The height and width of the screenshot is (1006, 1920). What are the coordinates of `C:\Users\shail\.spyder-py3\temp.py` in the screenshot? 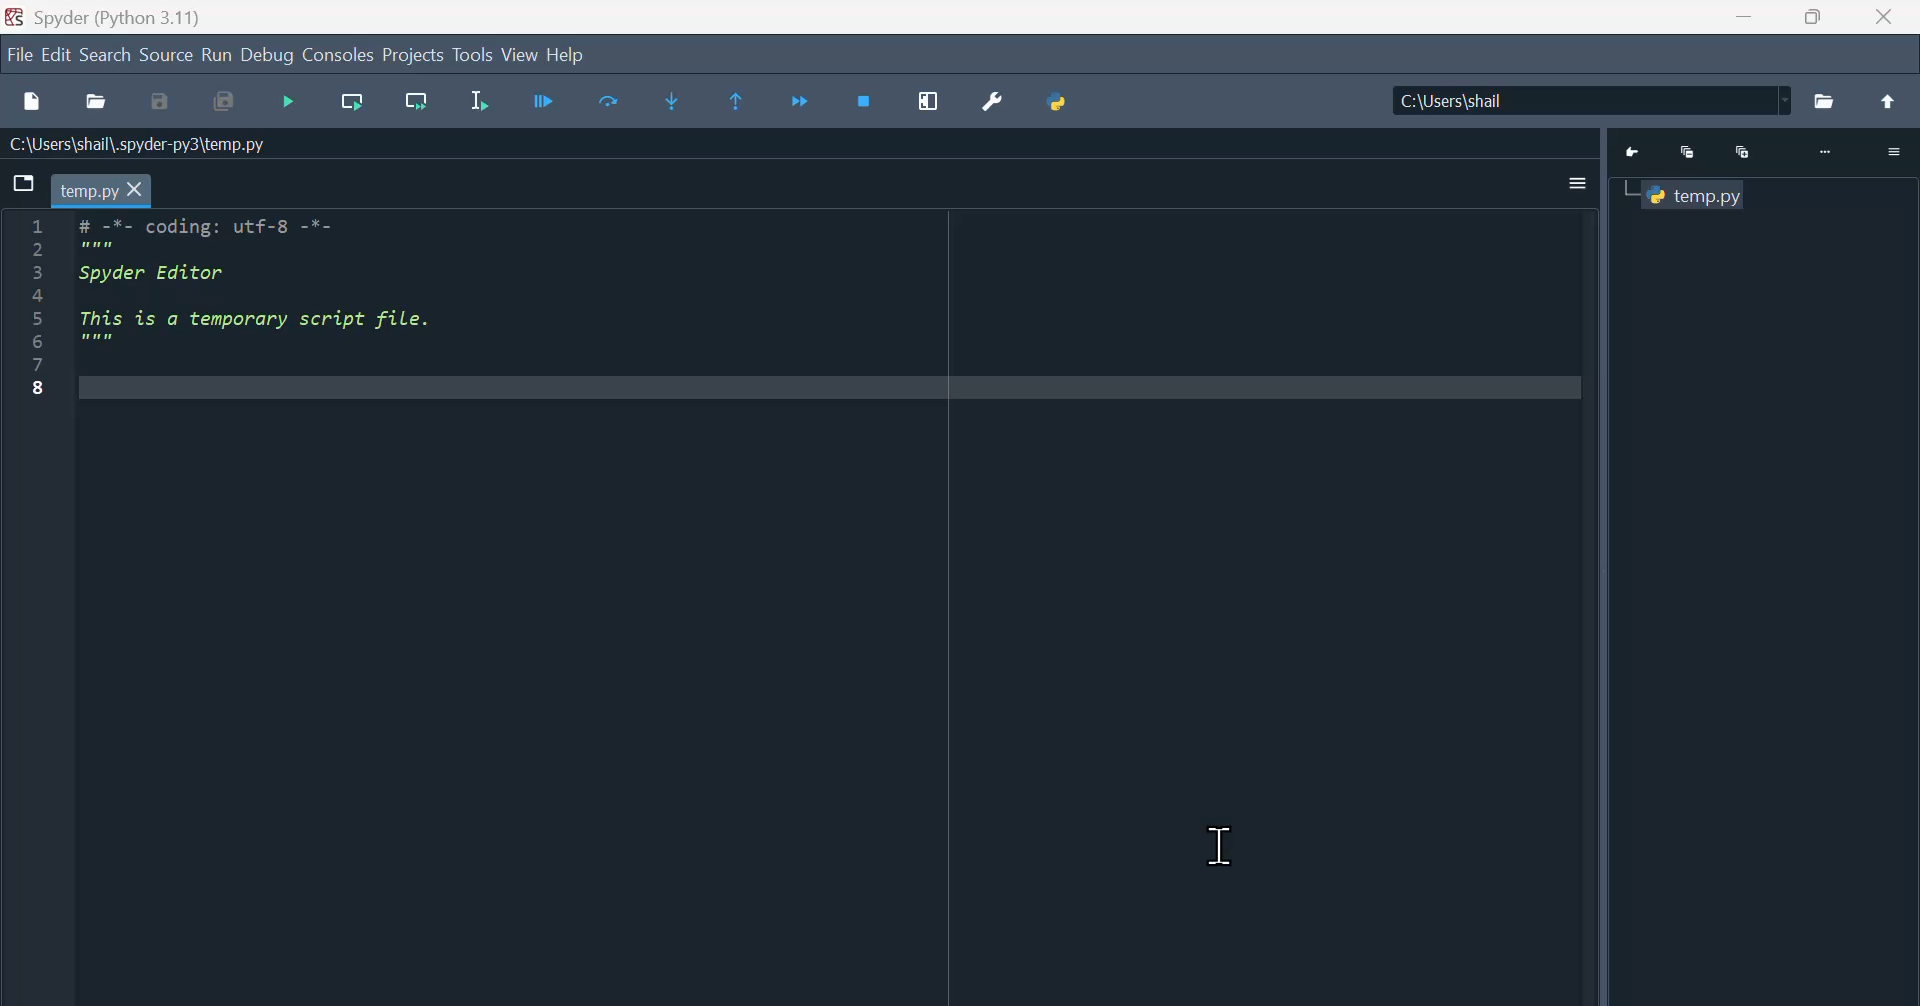 It's located at (138, 145).